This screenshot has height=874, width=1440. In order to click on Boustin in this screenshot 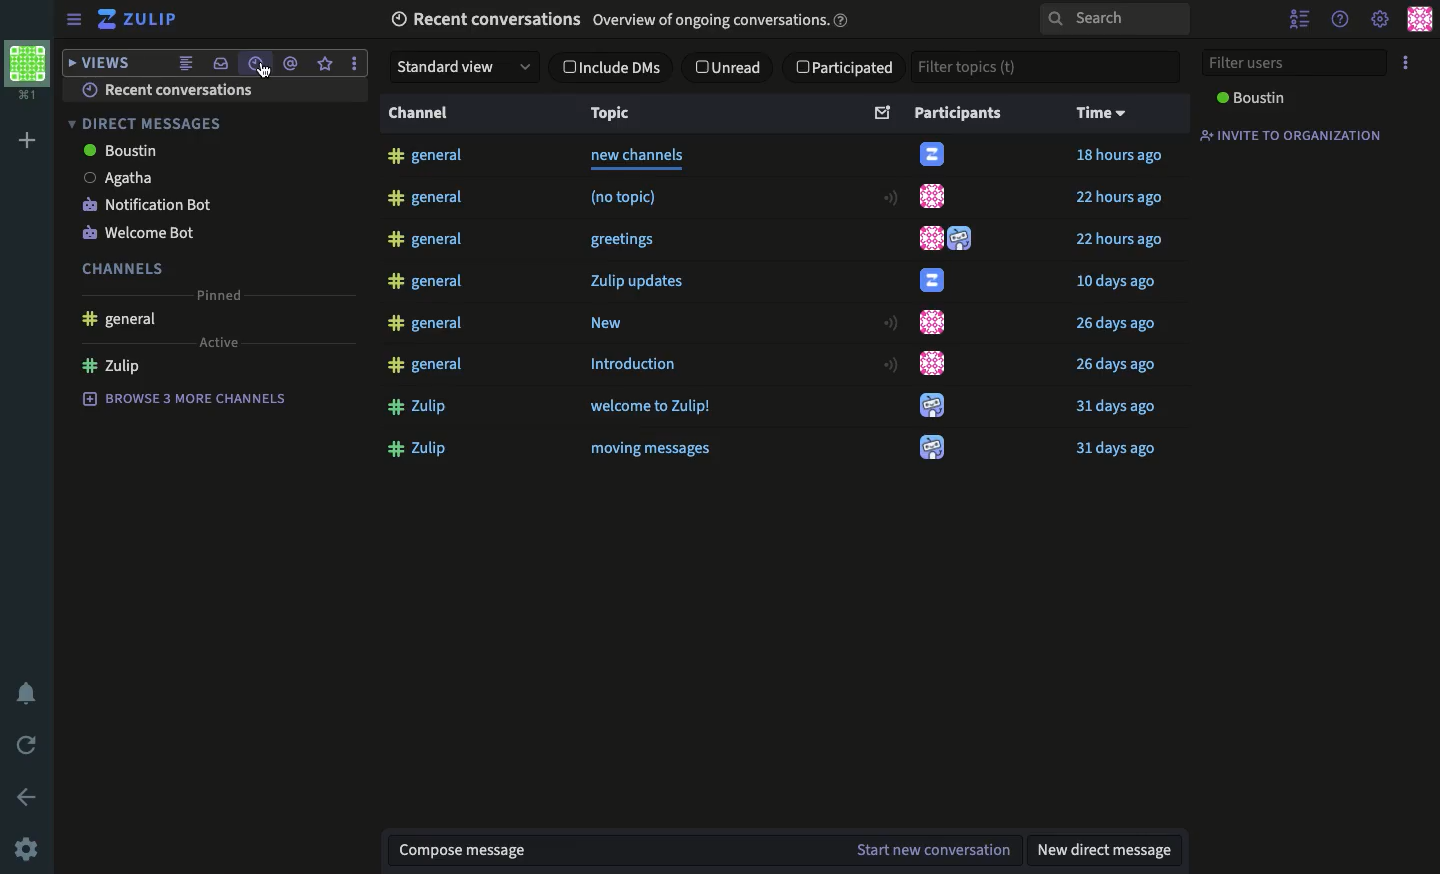, I will do `click(123, 150)`.